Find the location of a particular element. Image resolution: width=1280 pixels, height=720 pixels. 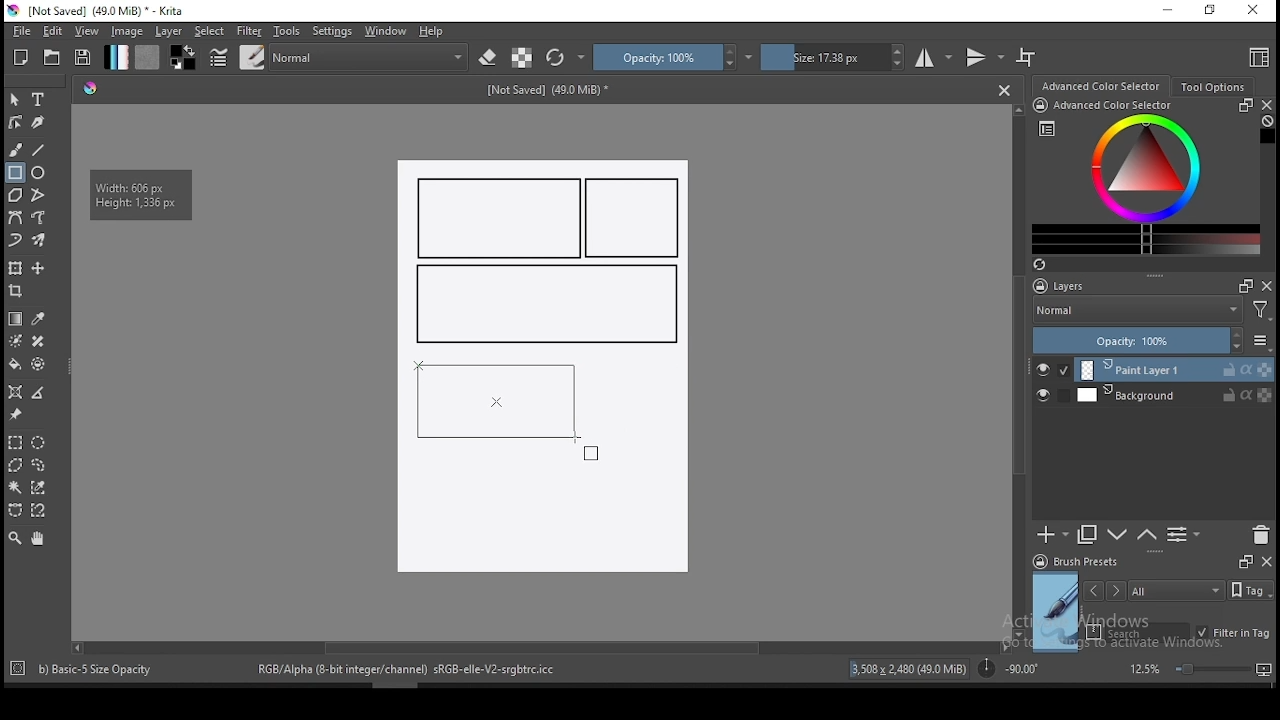

restore is located at coordinates (1214, 11).